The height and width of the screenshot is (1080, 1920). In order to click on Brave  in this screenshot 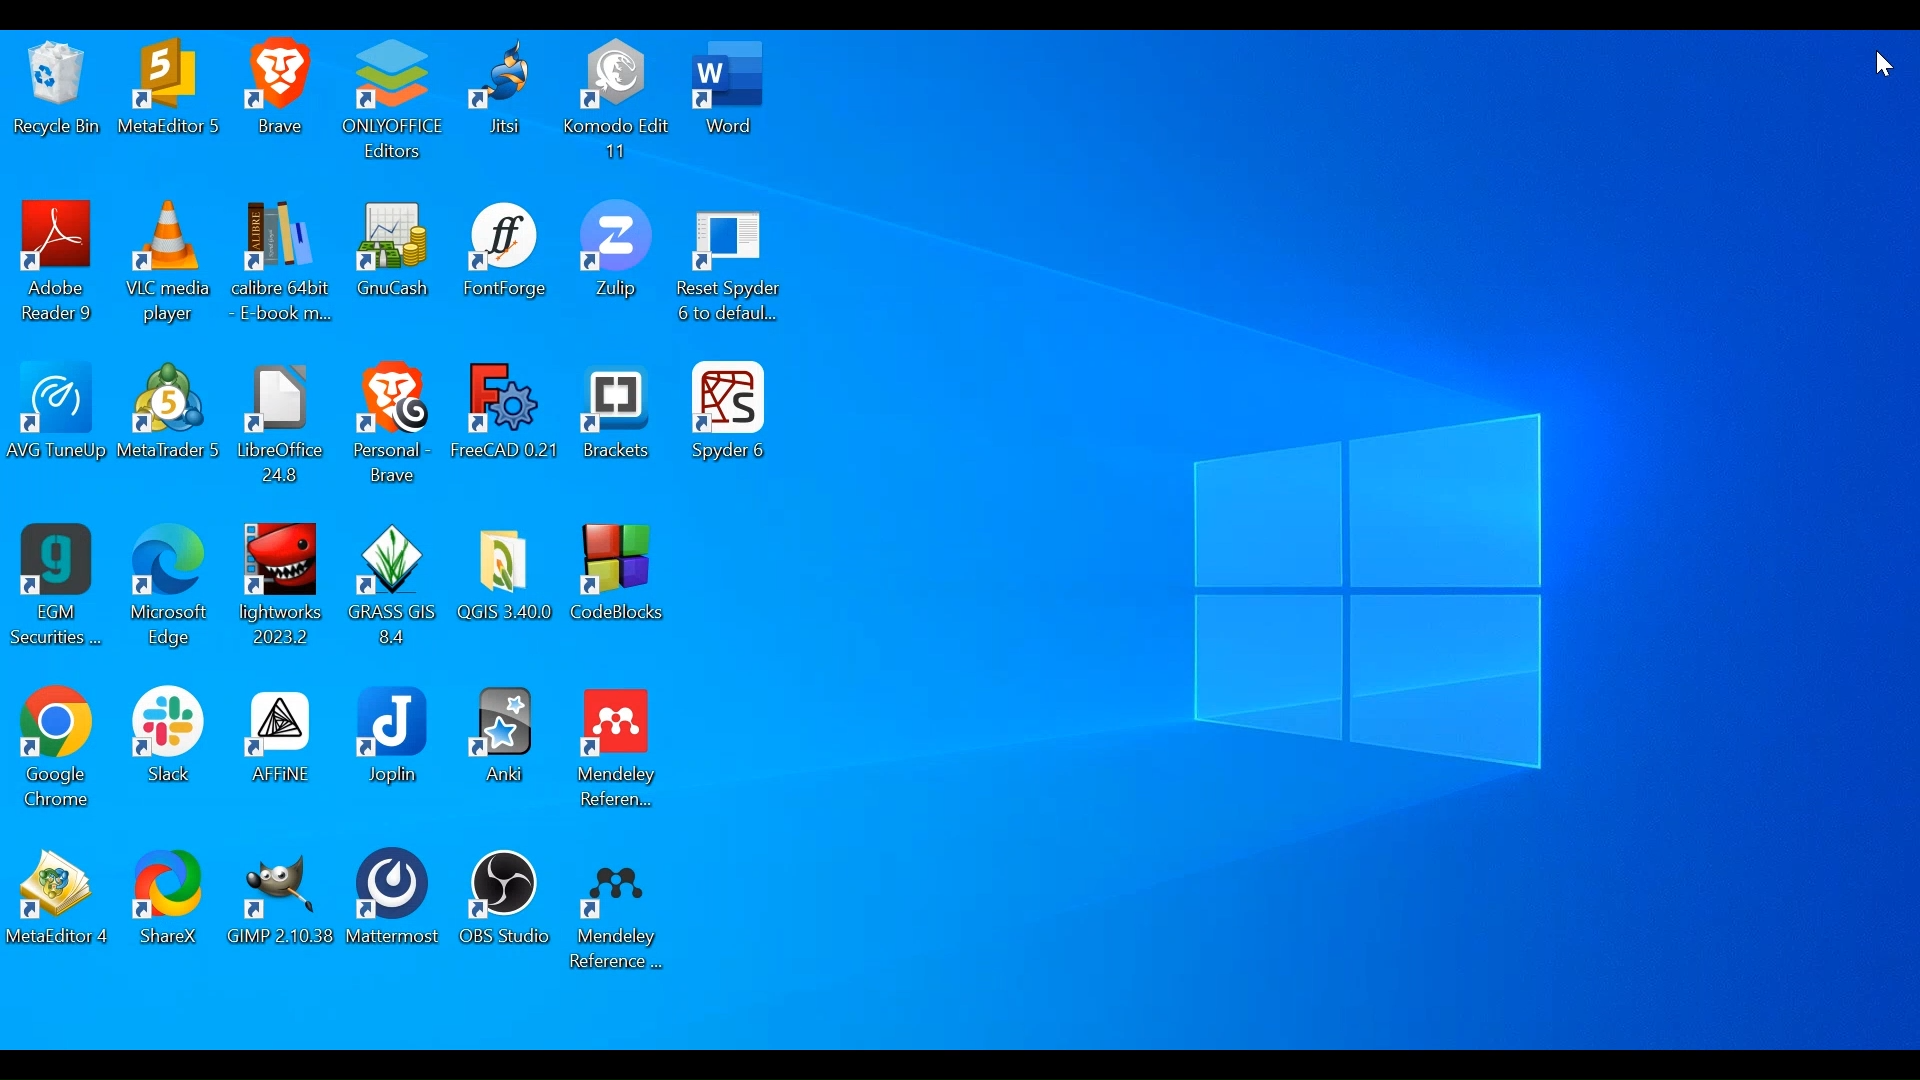, I will do `click(281, 100)`.